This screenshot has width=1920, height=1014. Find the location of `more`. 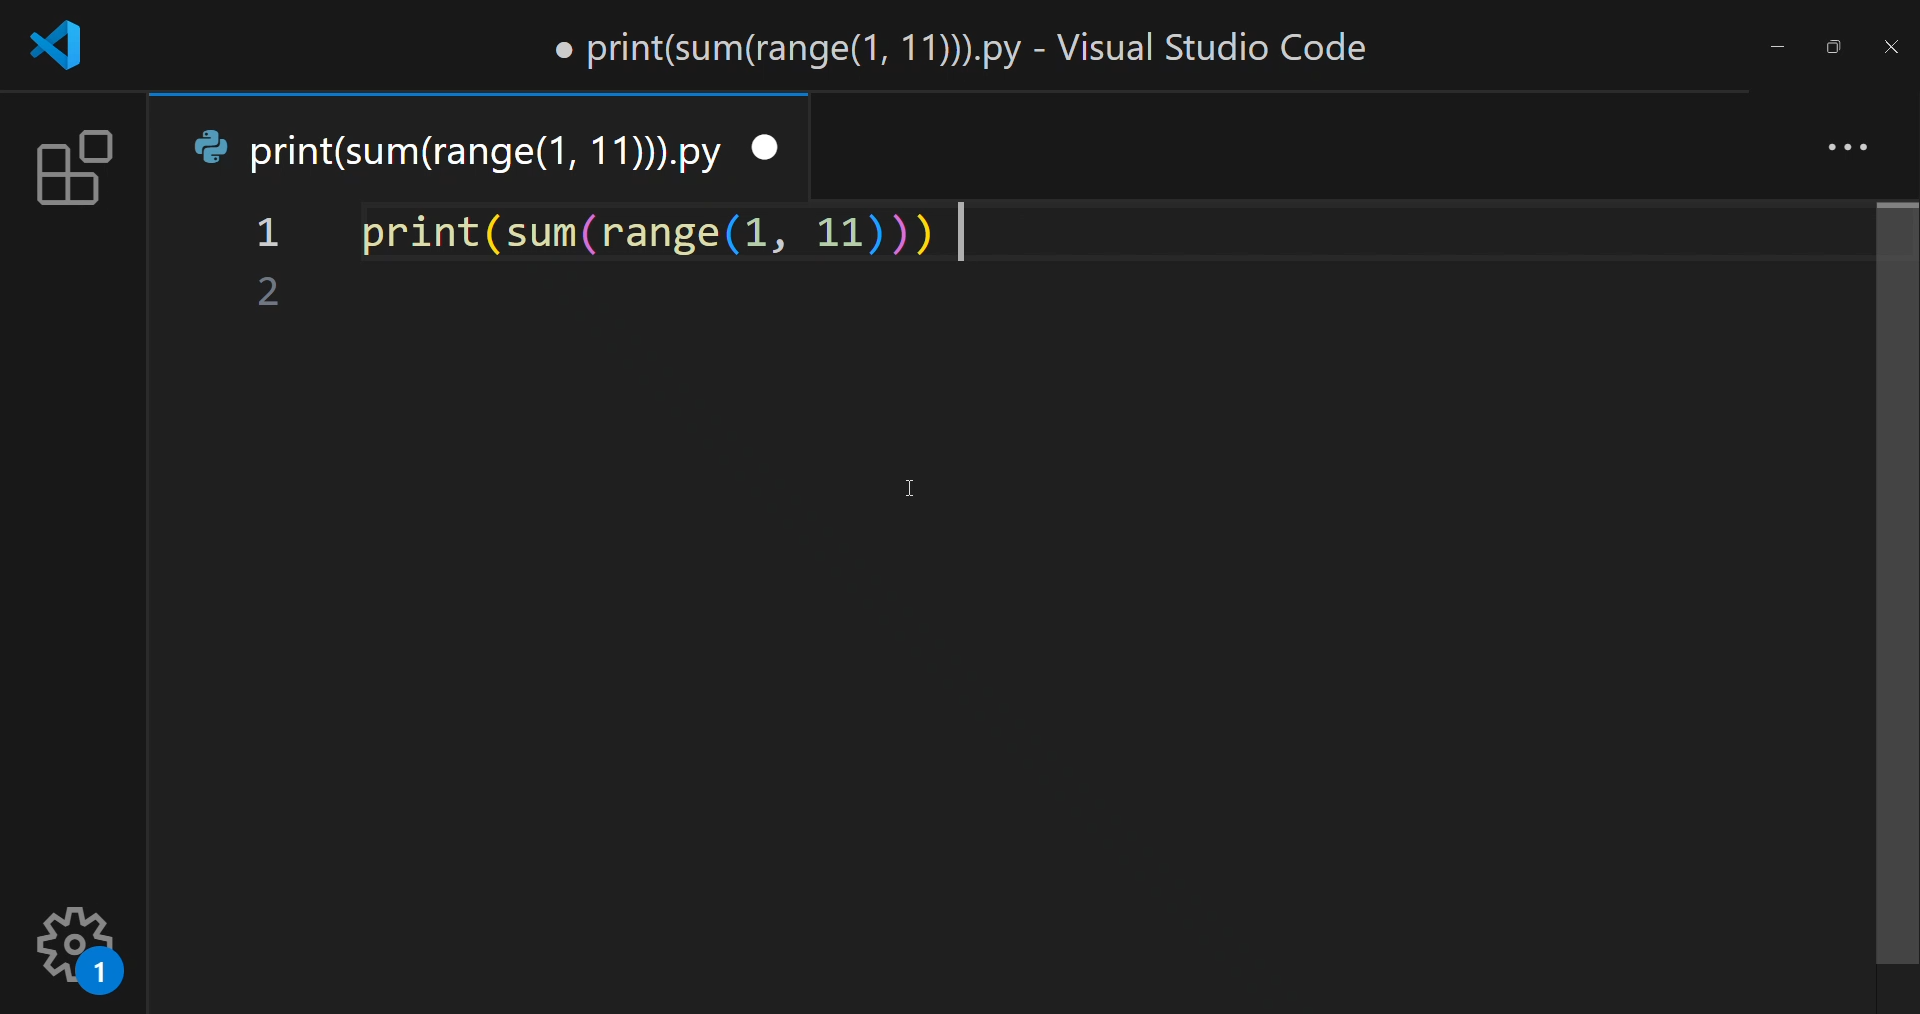

more is located at coordinates (1841, 144).